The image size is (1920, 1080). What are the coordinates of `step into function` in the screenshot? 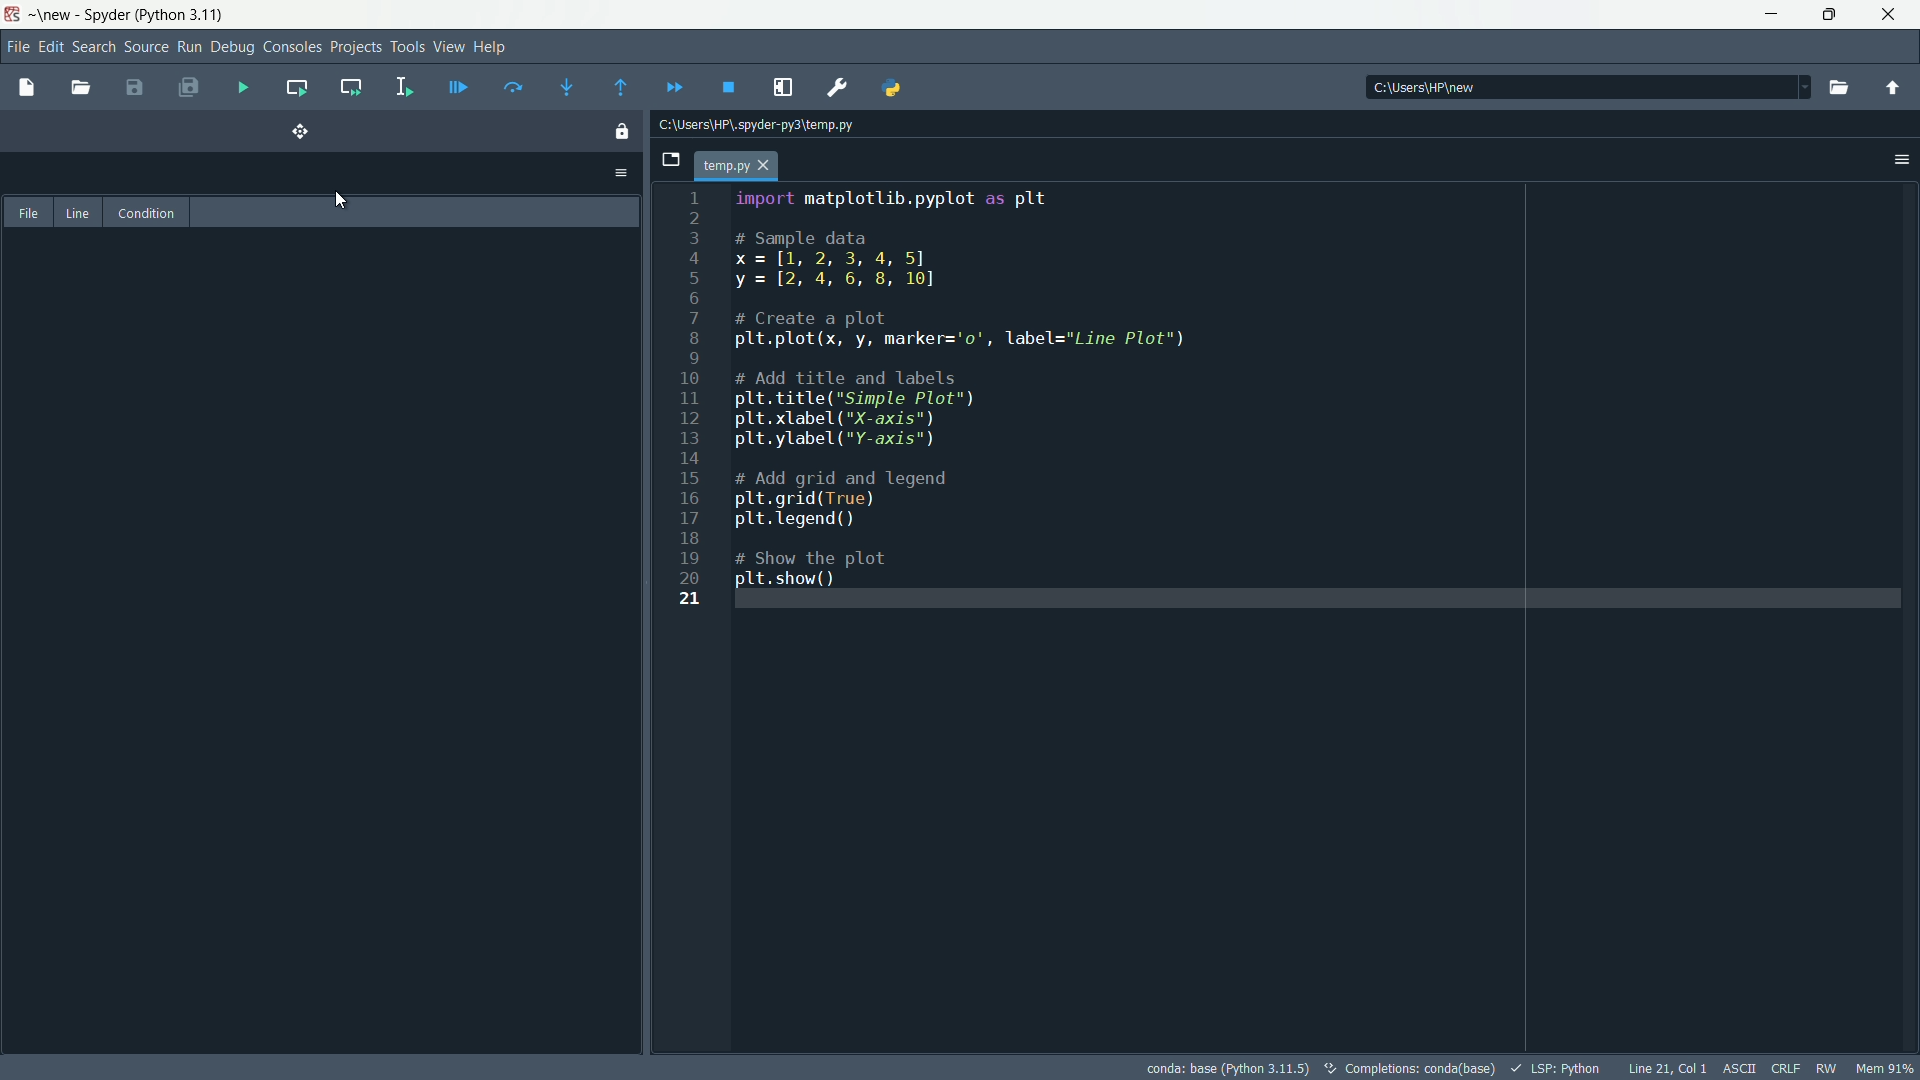 It's located at (560, 87).